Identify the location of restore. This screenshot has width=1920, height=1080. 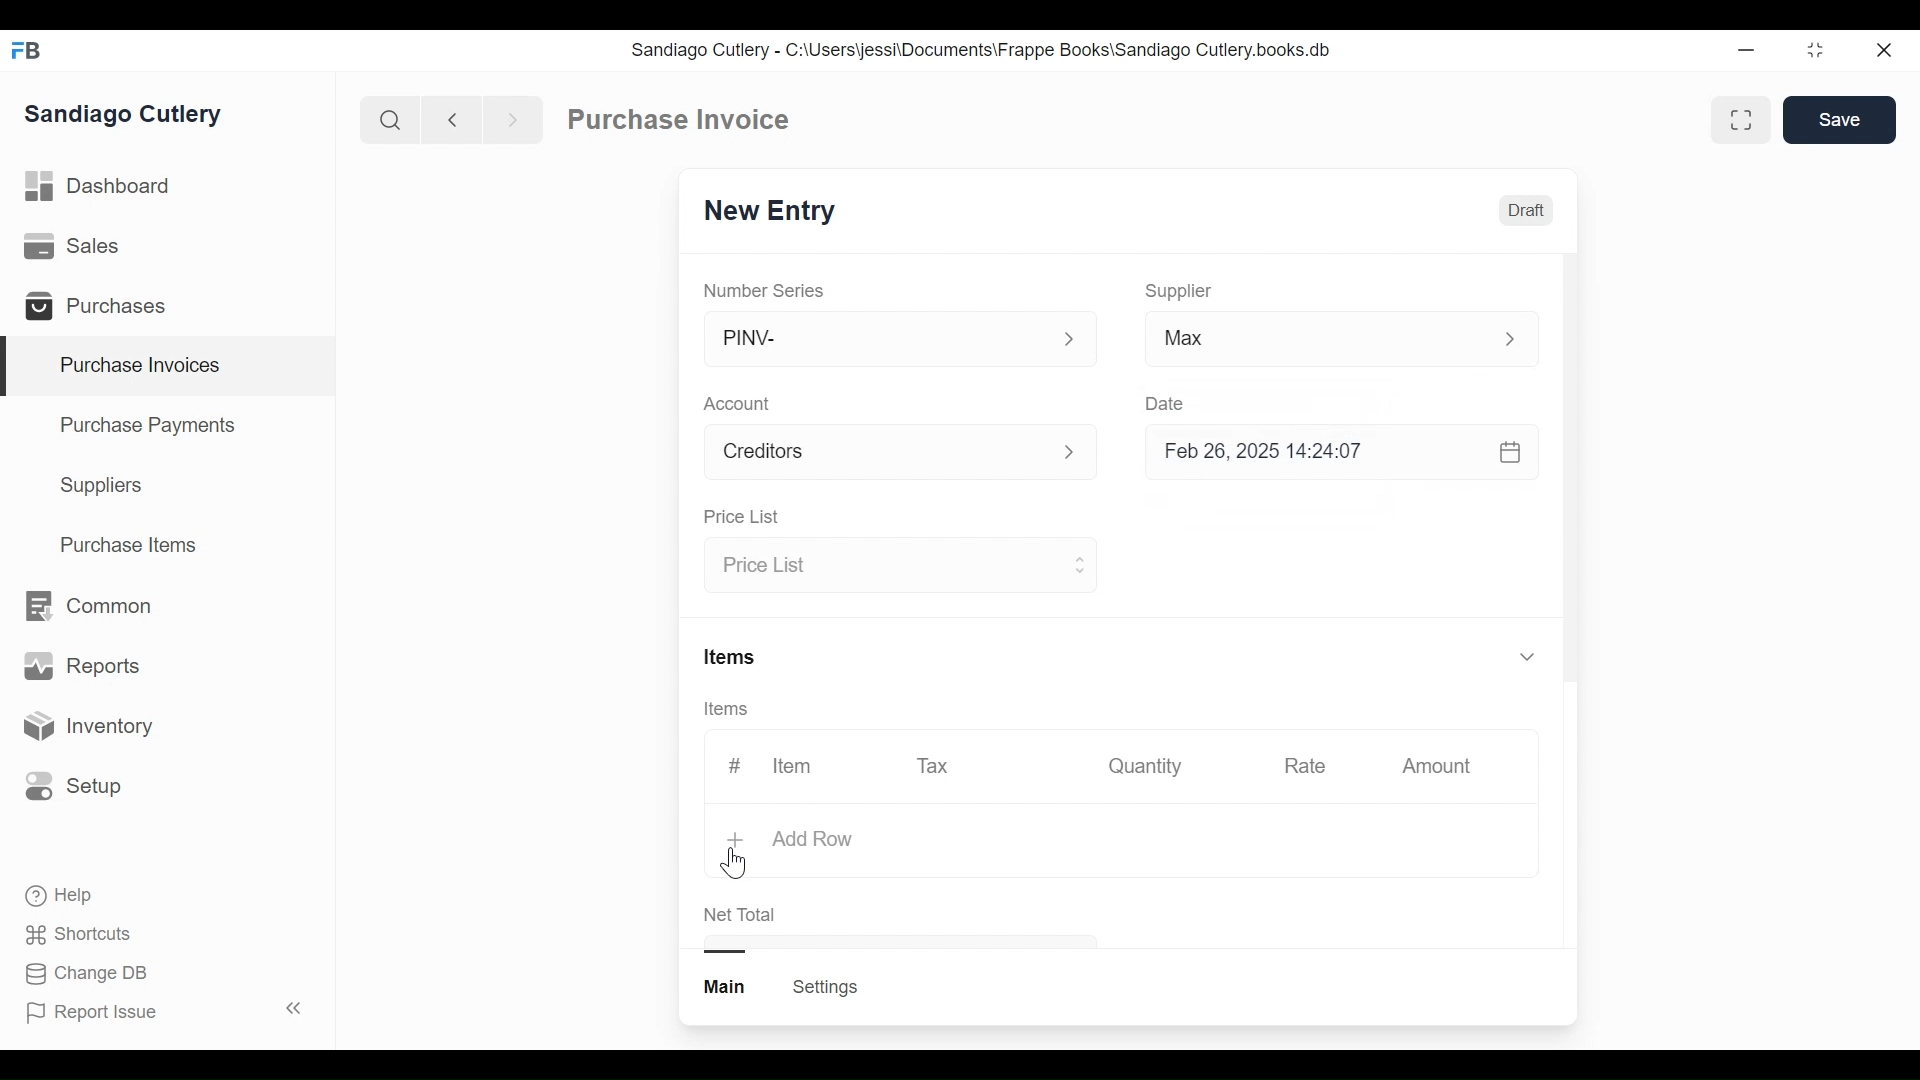
(1813, 51).